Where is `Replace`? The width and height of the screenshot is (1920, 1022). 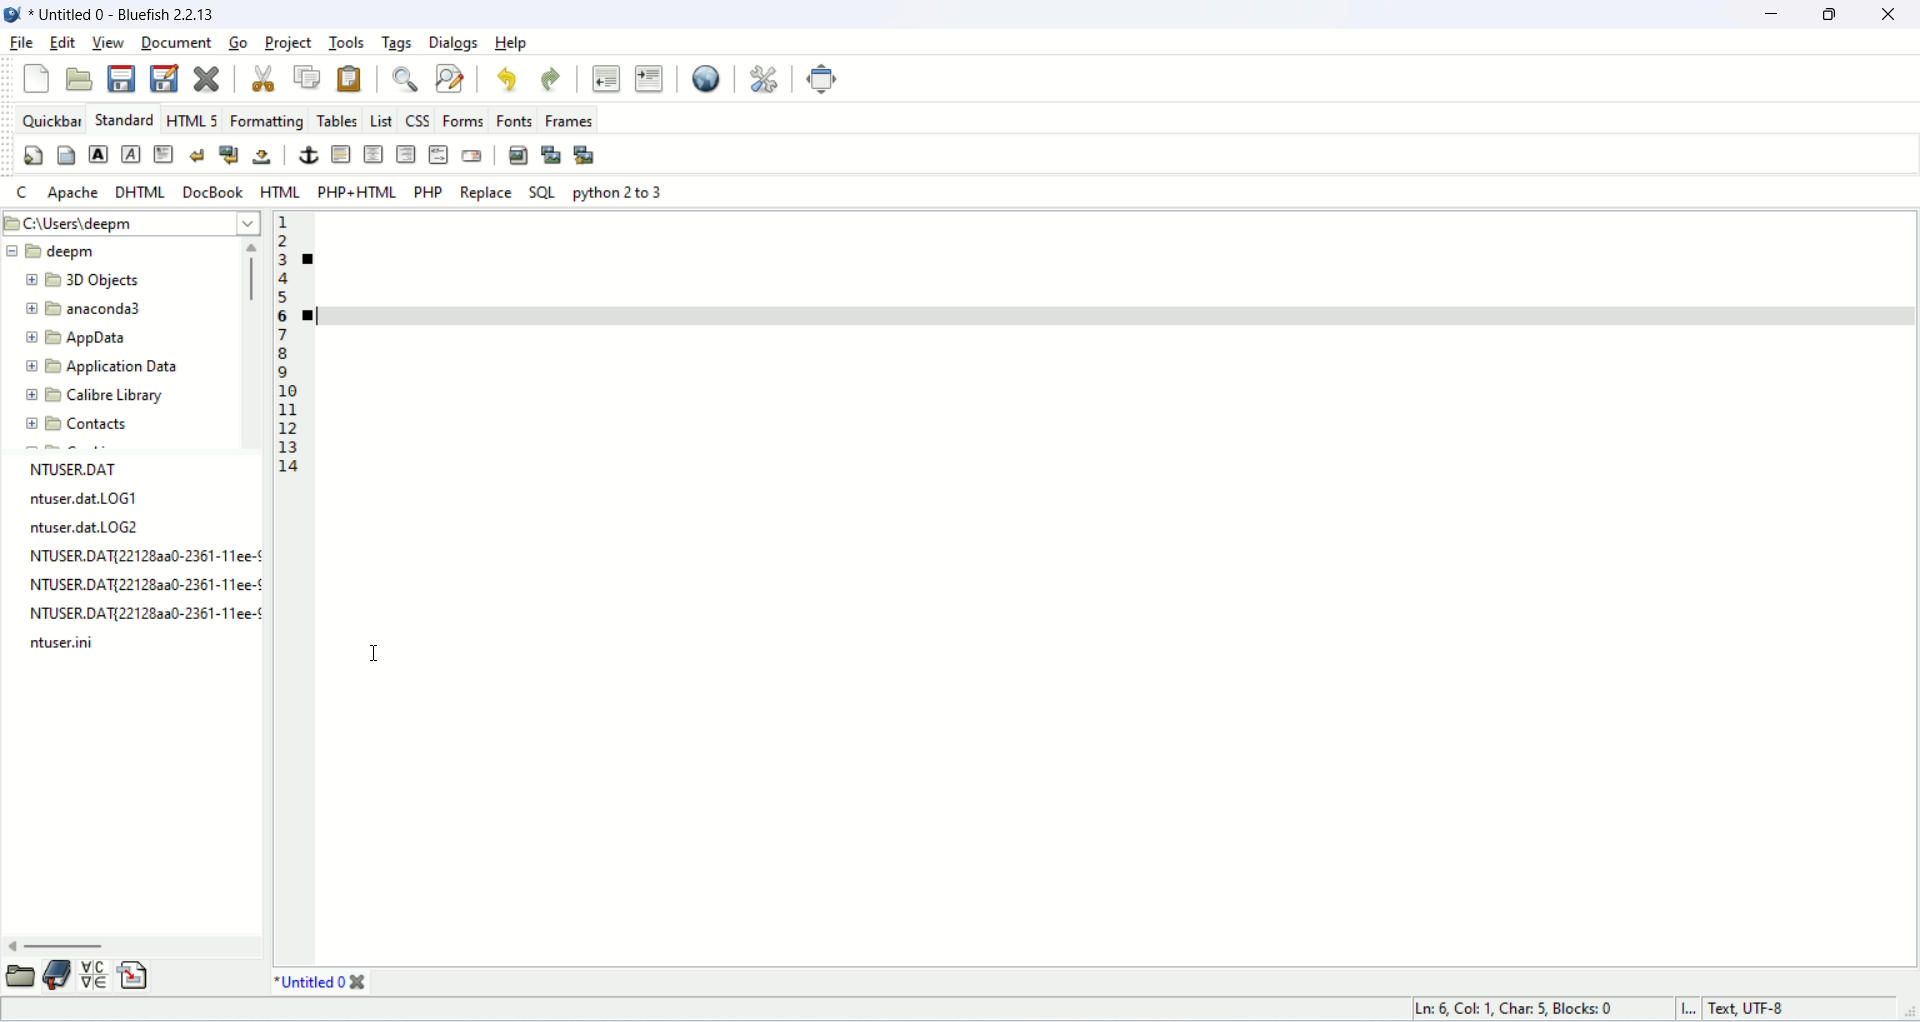 Replace is located at coordinates (484, 193).